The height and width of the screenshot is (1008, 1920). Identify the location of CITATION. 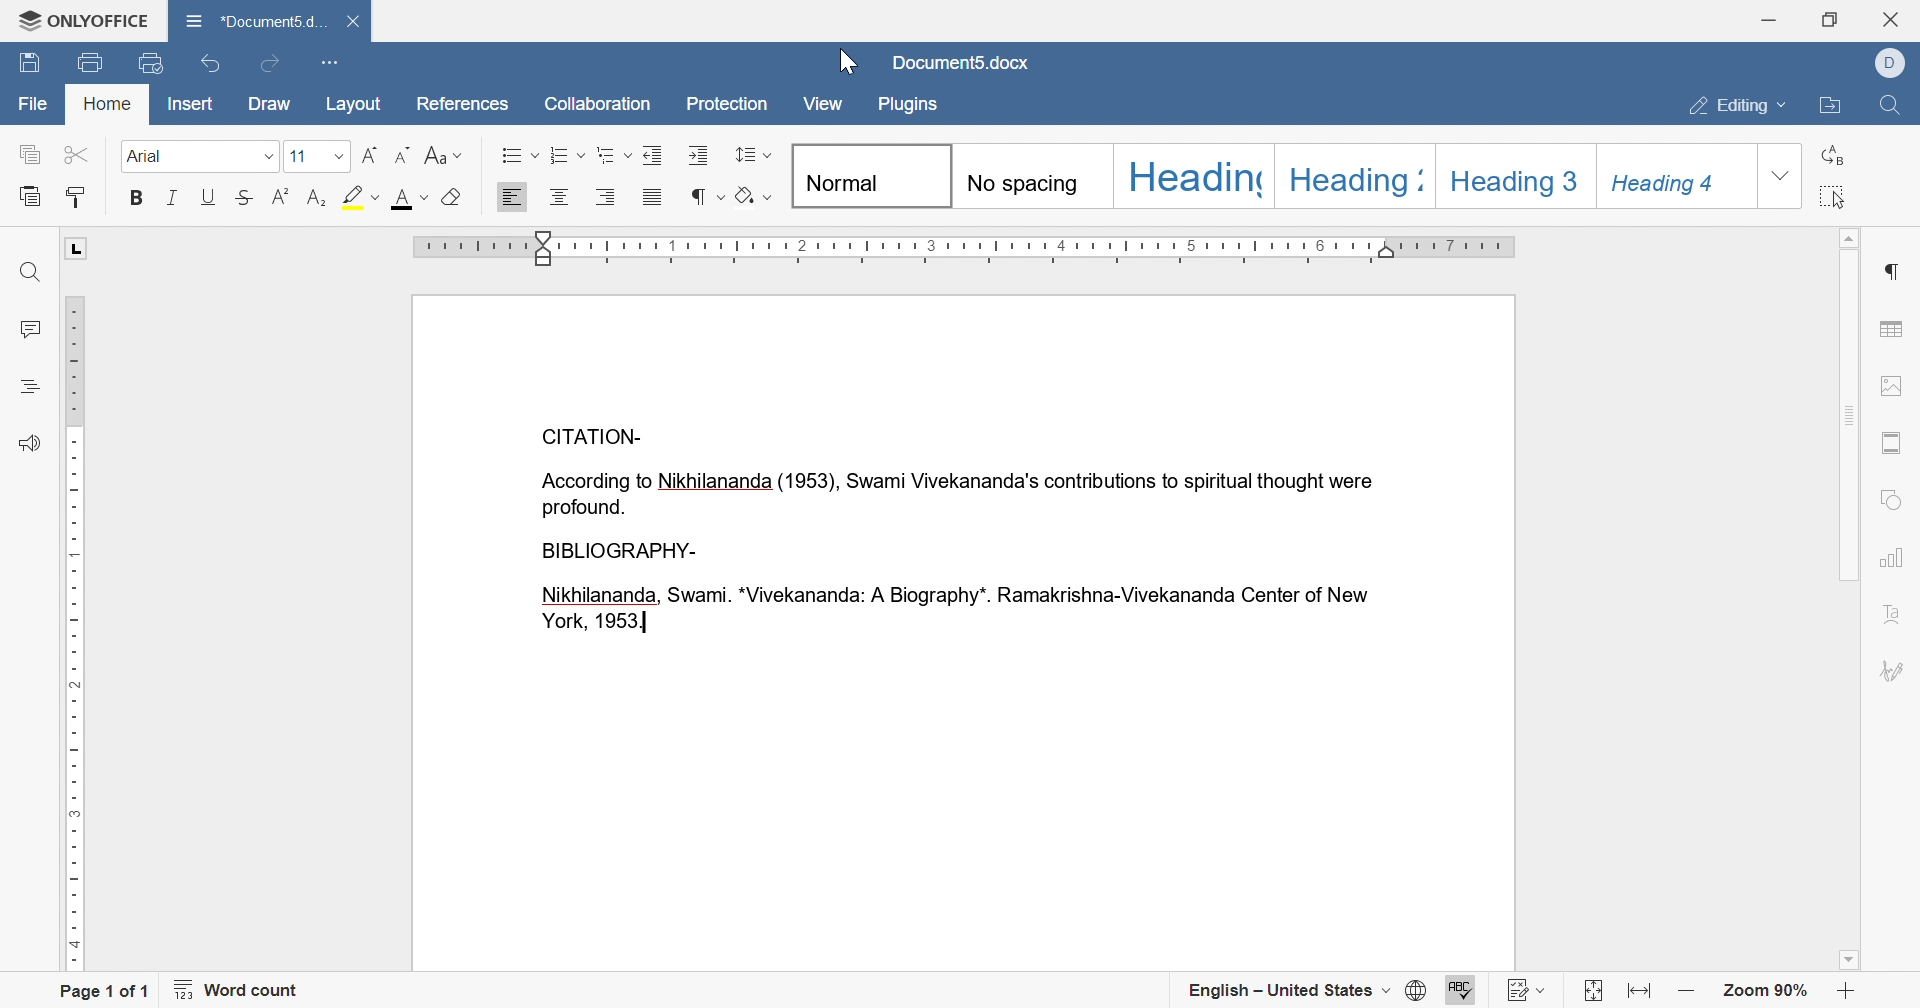
(593, 437).